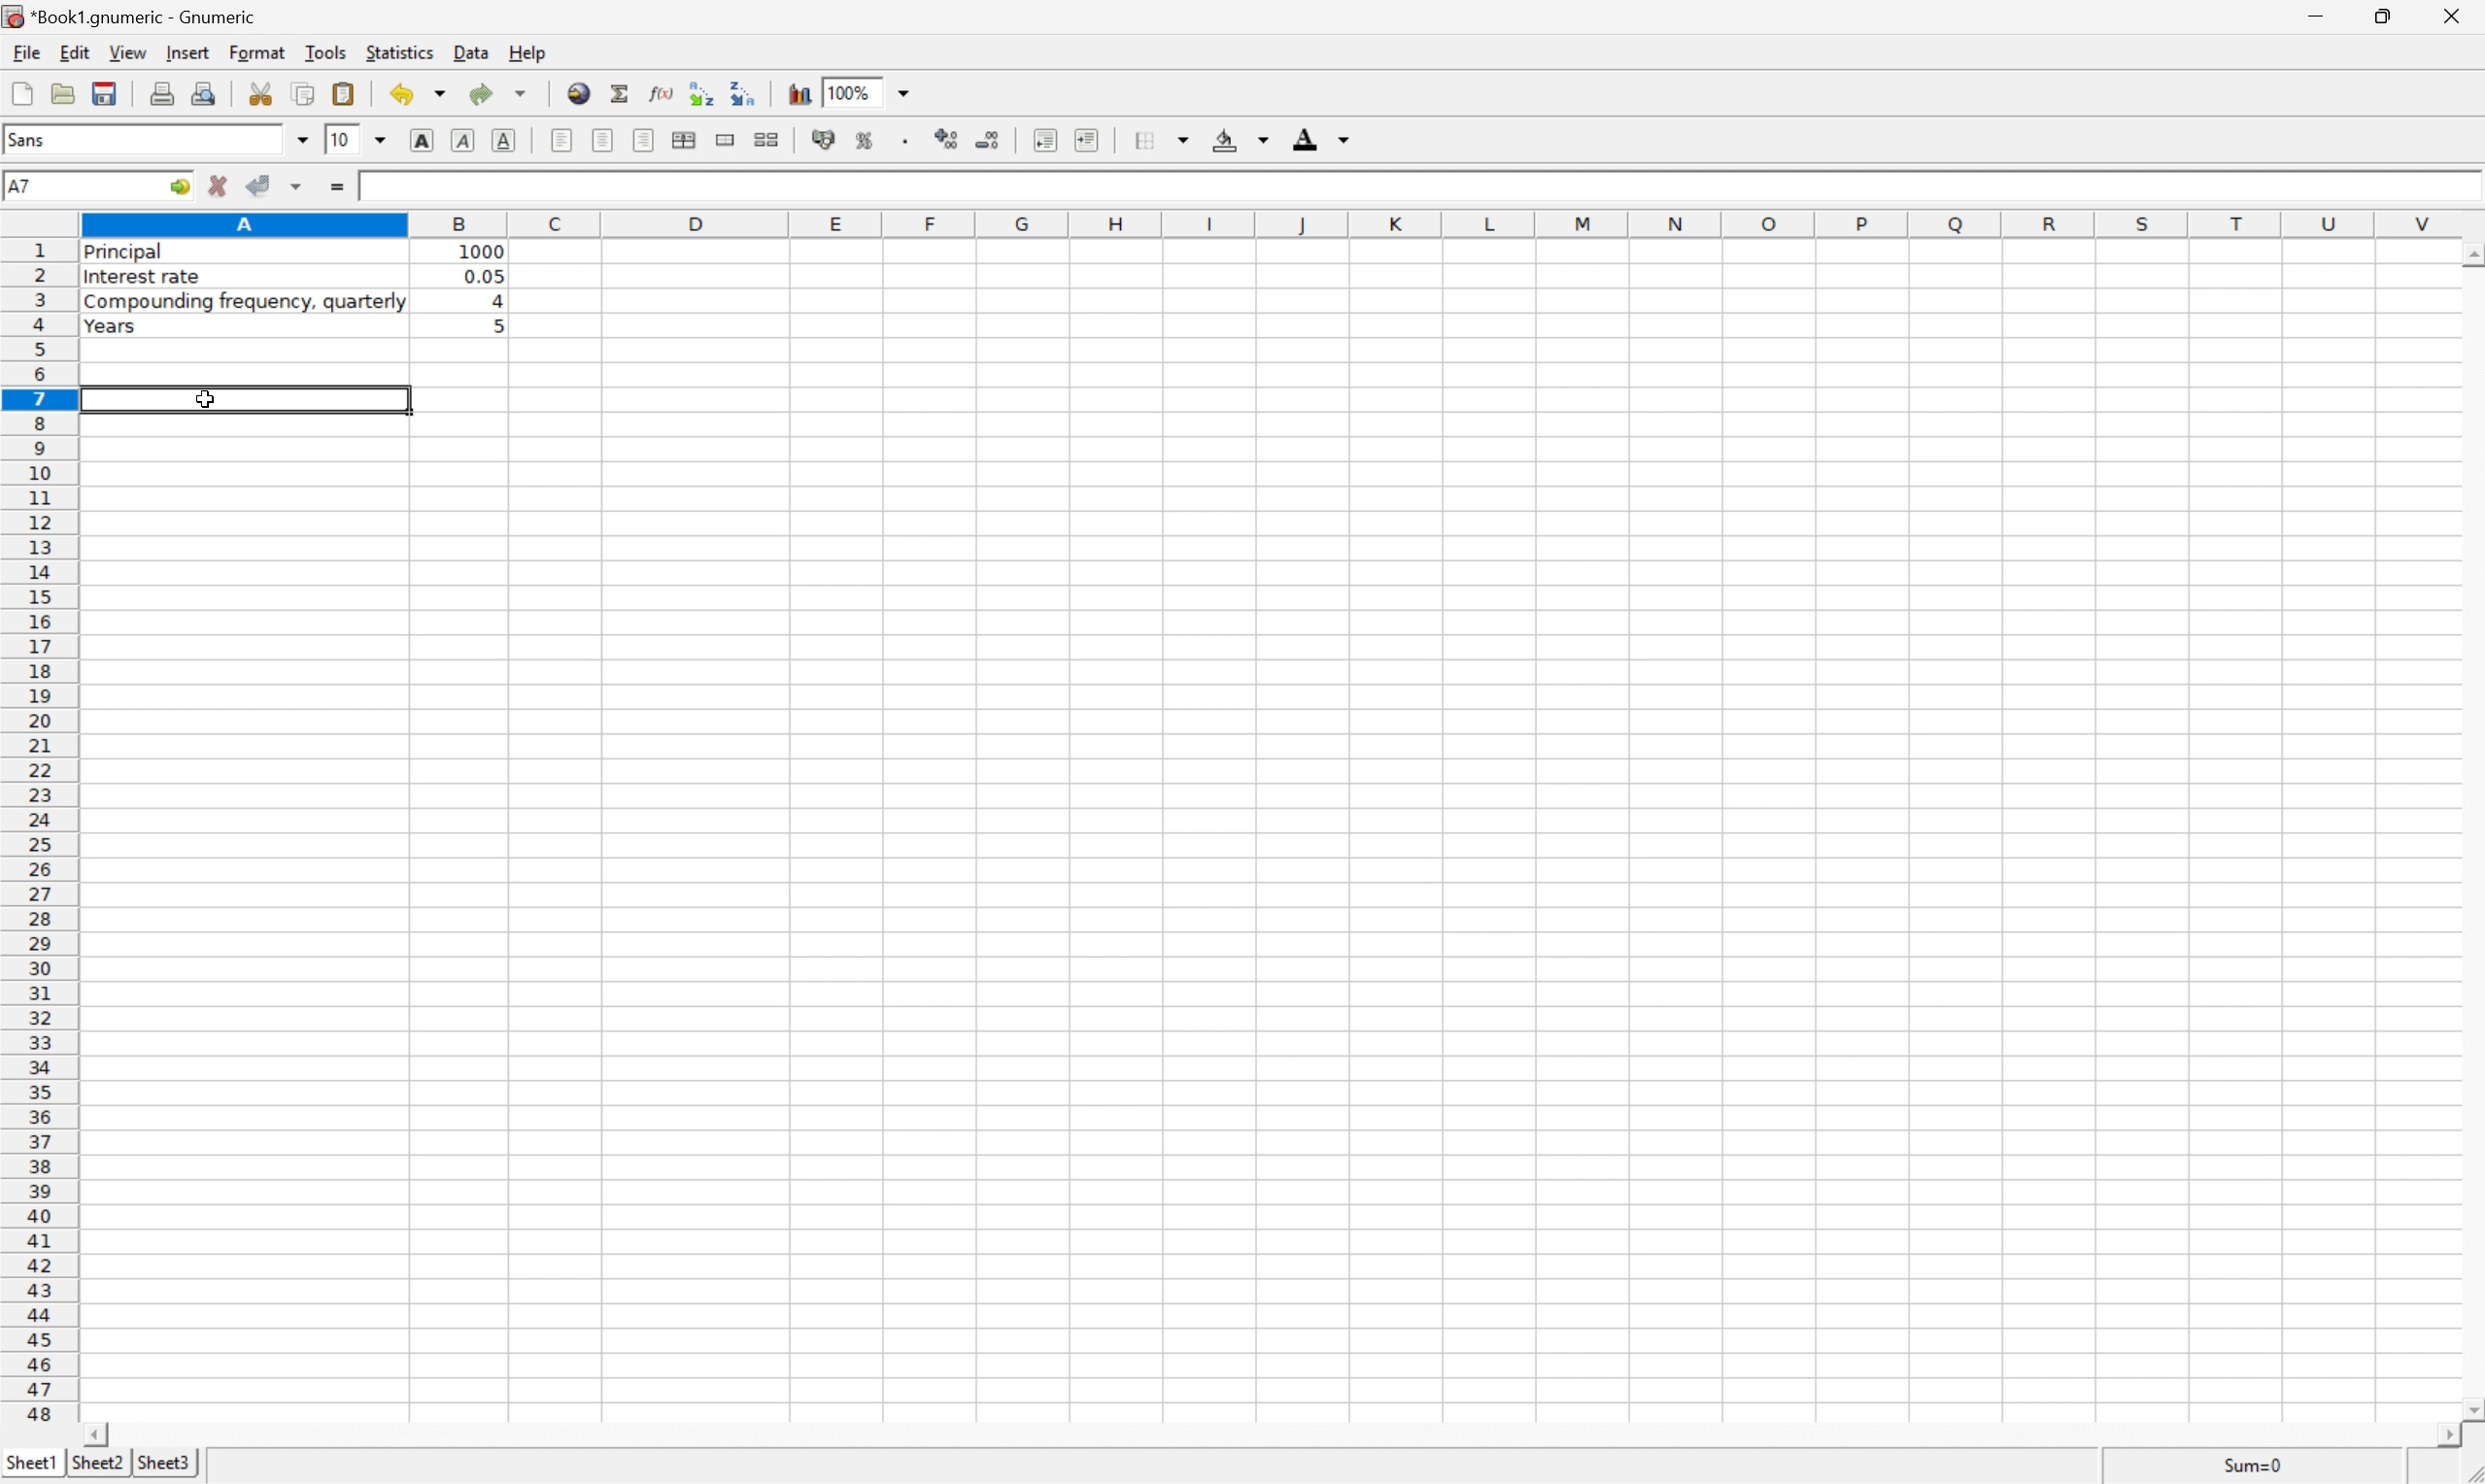 This screenshot has width=2485, height=1484. I want to click on decrease number of decimals displayed, so click(991, 139).